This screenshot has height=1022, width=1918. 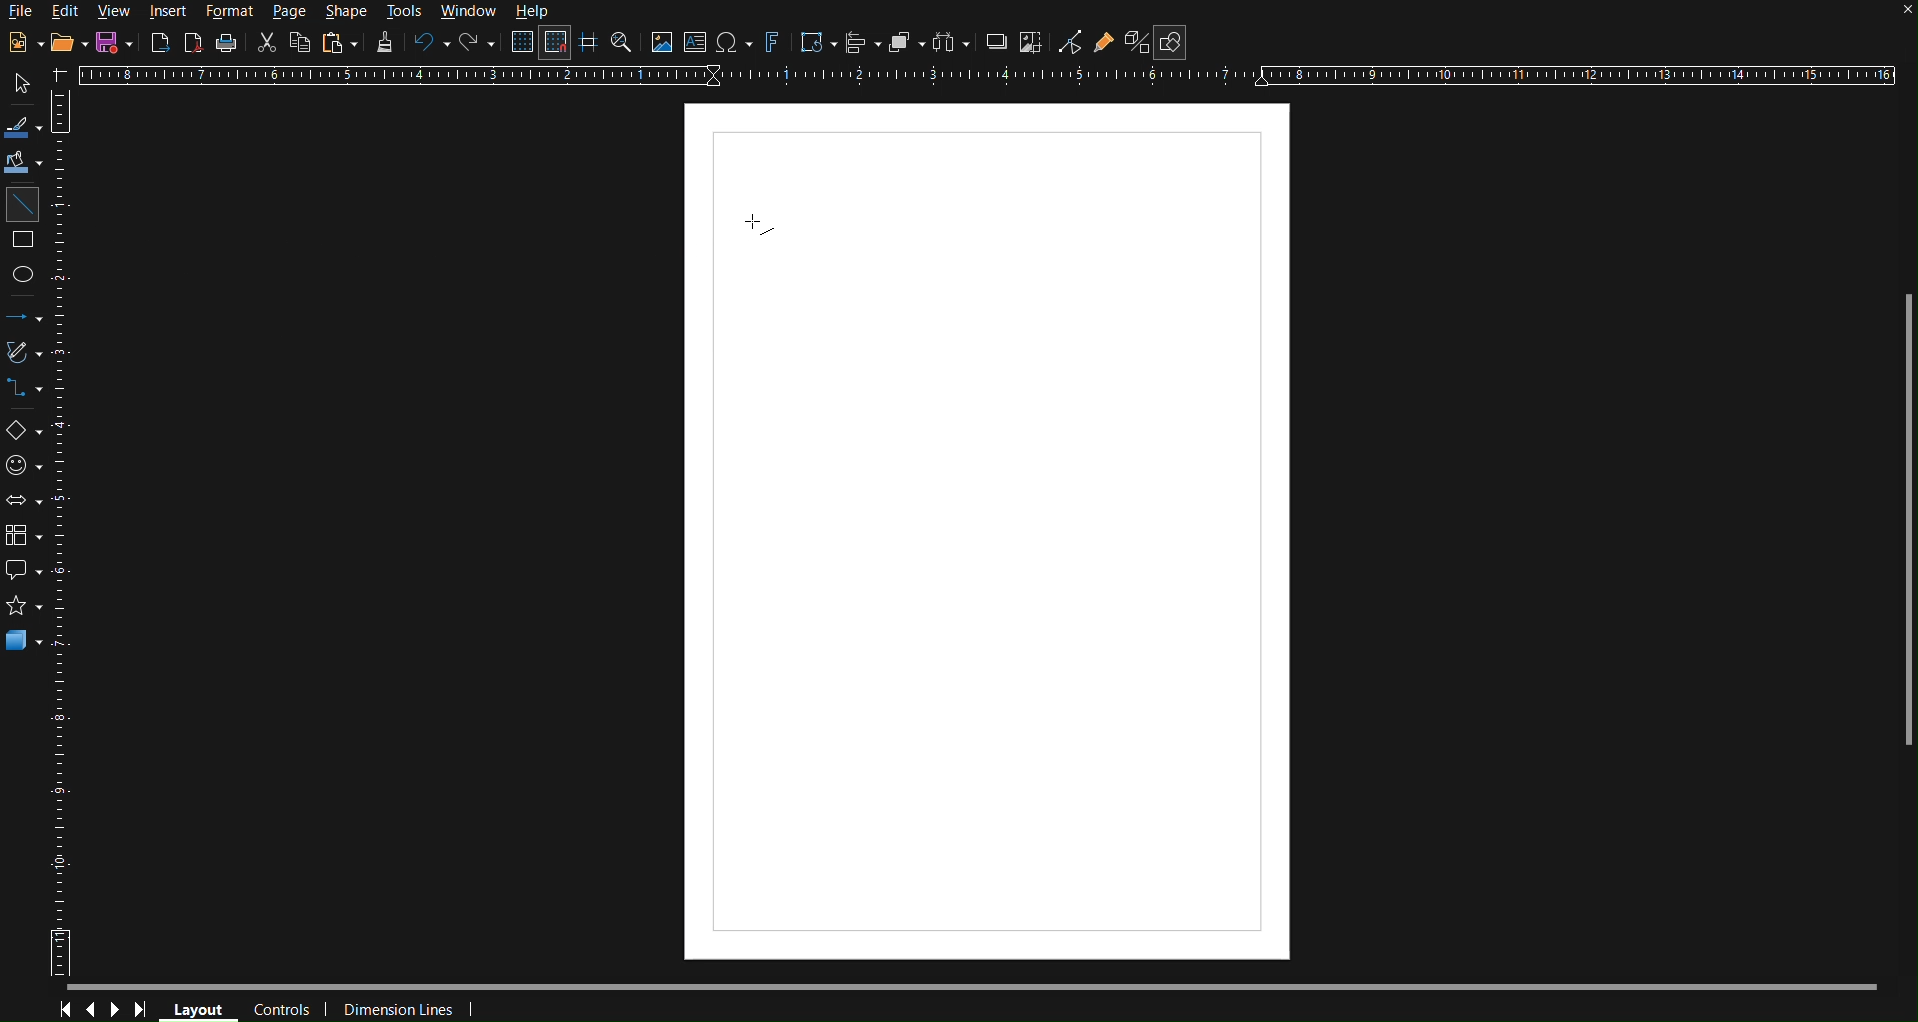 What do you see at coordinates (972, 987) in the screenshot?
I see `Scrollbar` at bounding box center [972, 987].